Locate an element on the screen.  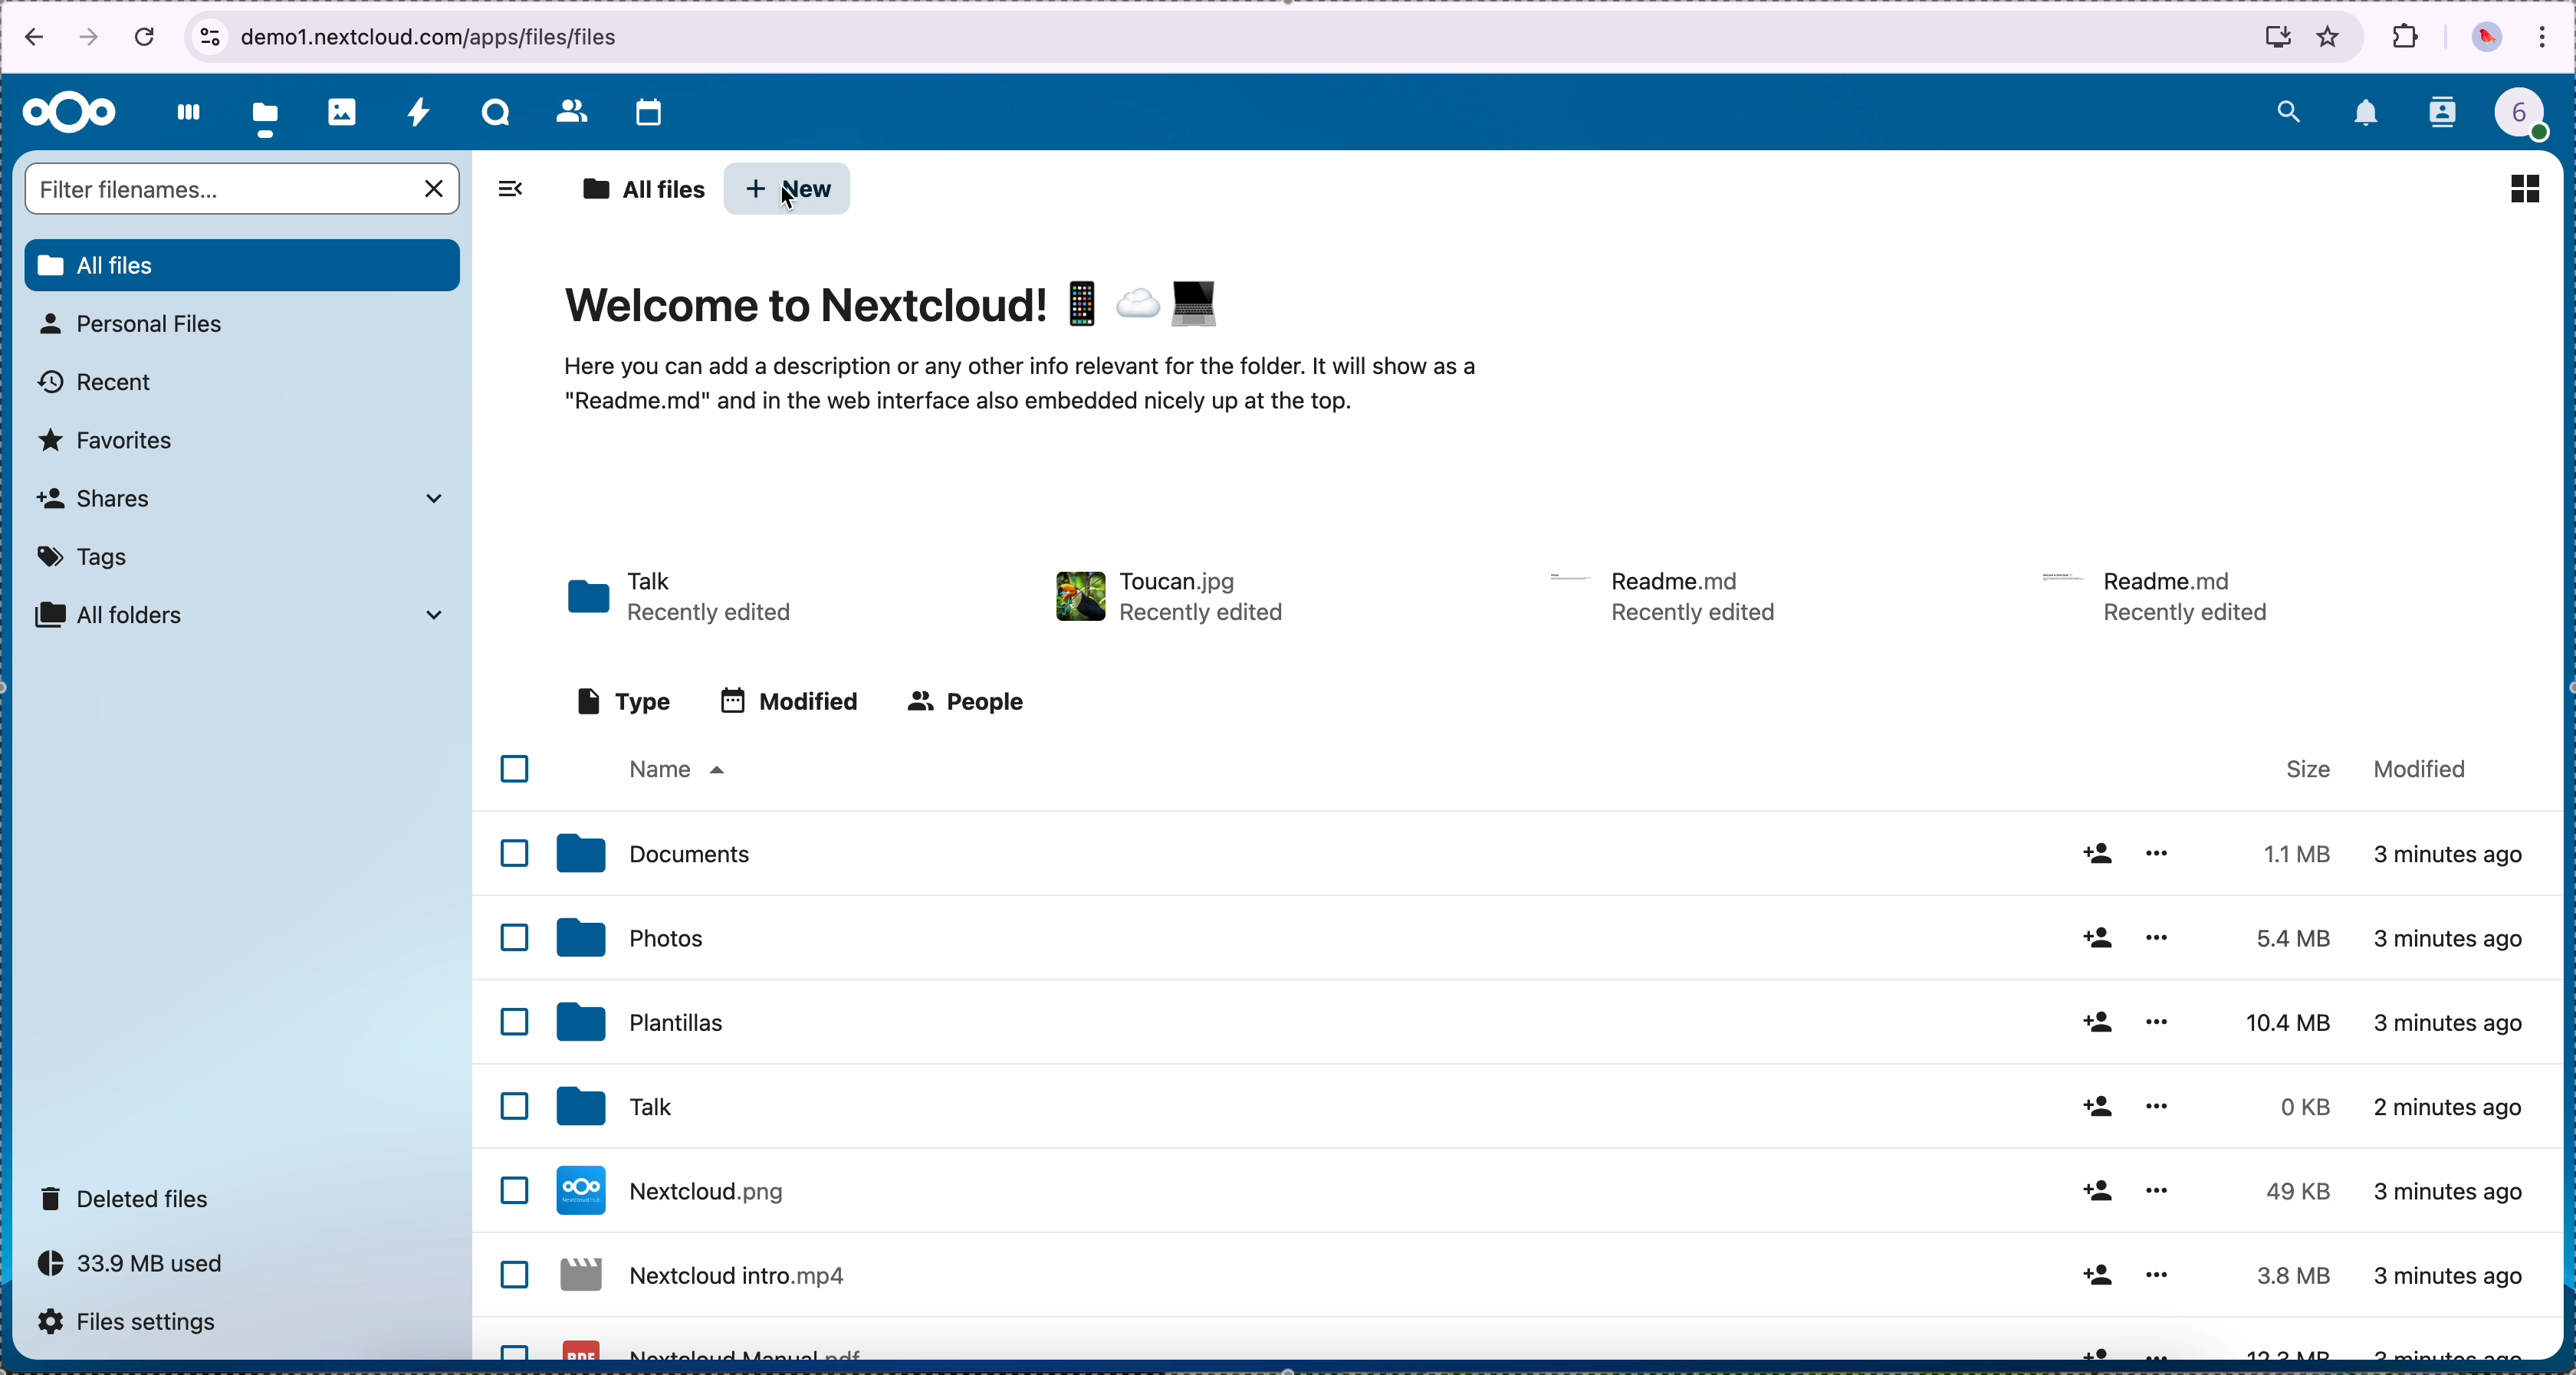
name is located at coordinates (674, 771).